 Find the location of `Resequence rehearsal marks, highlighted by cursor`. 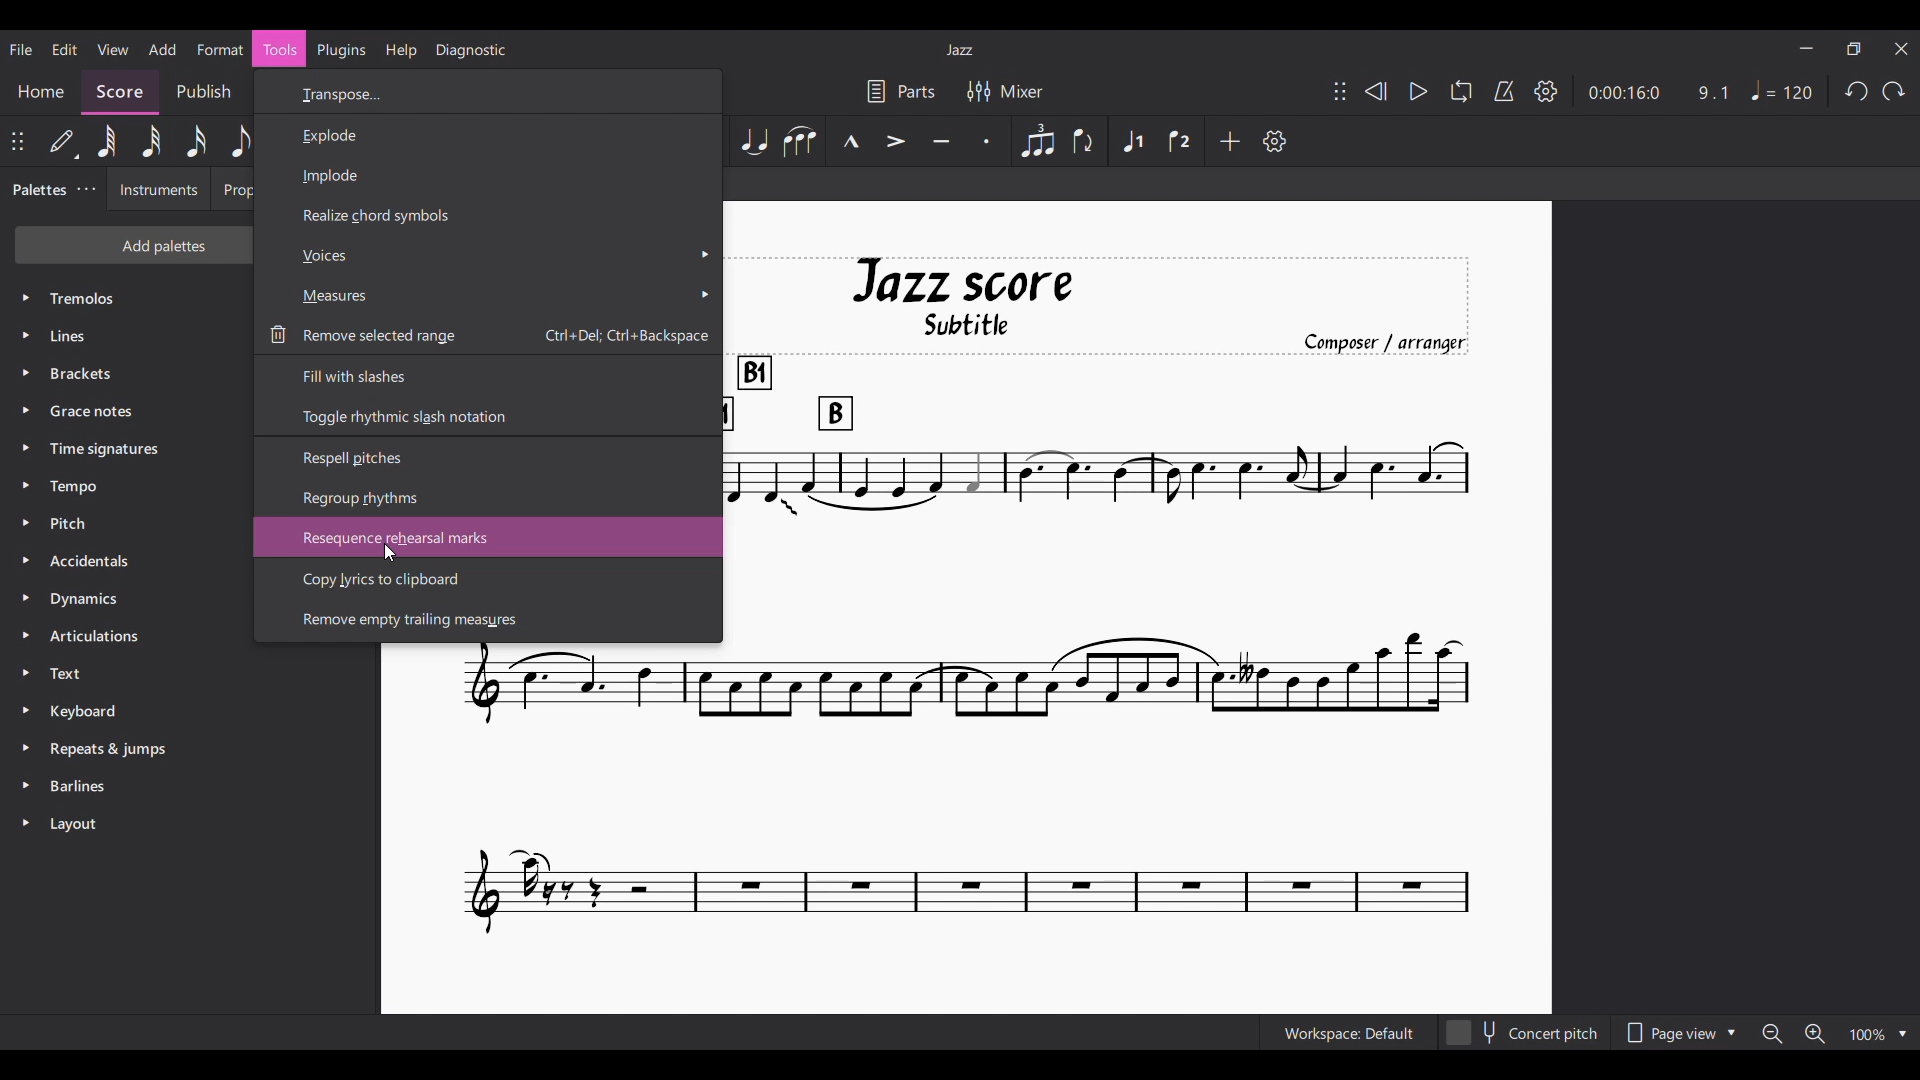

Resequence rehearsal marks, highlighted by cursor is located at coordinates (488, 537).